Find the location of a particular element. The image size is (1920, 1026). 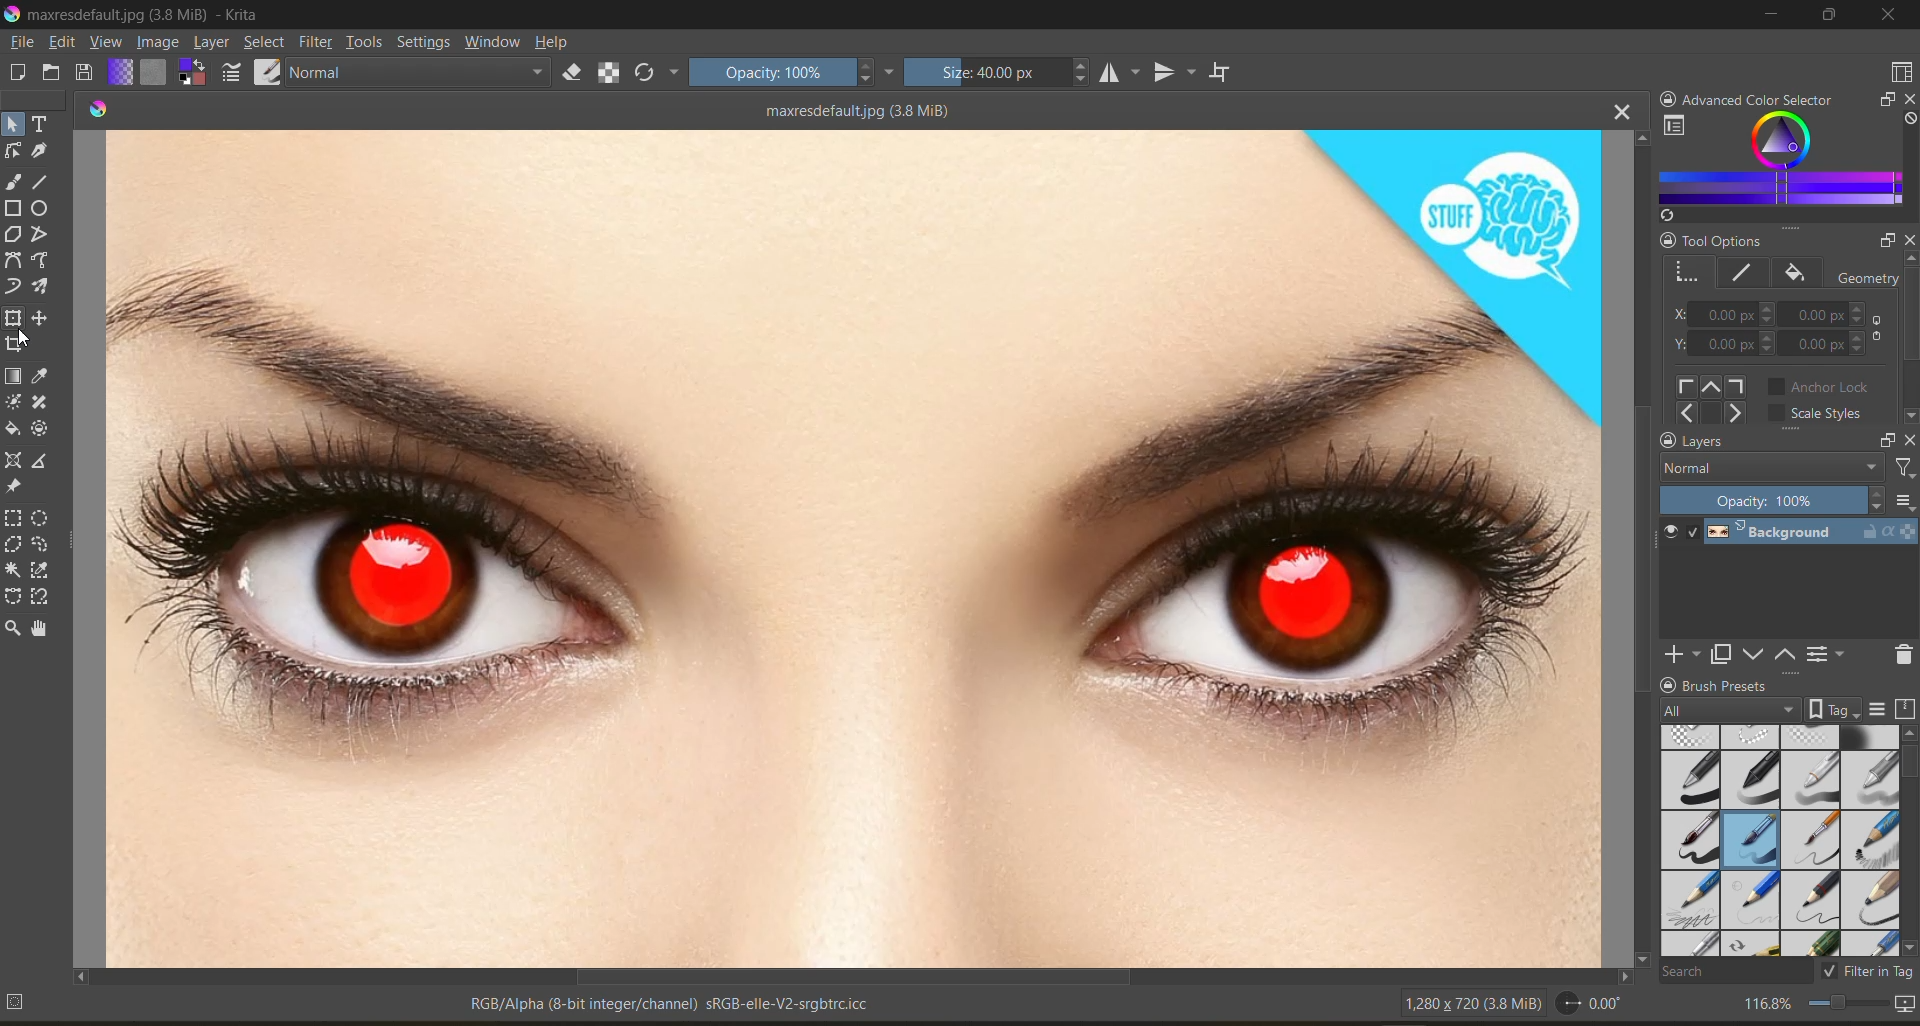

tool is located at coordinates (14, 317).